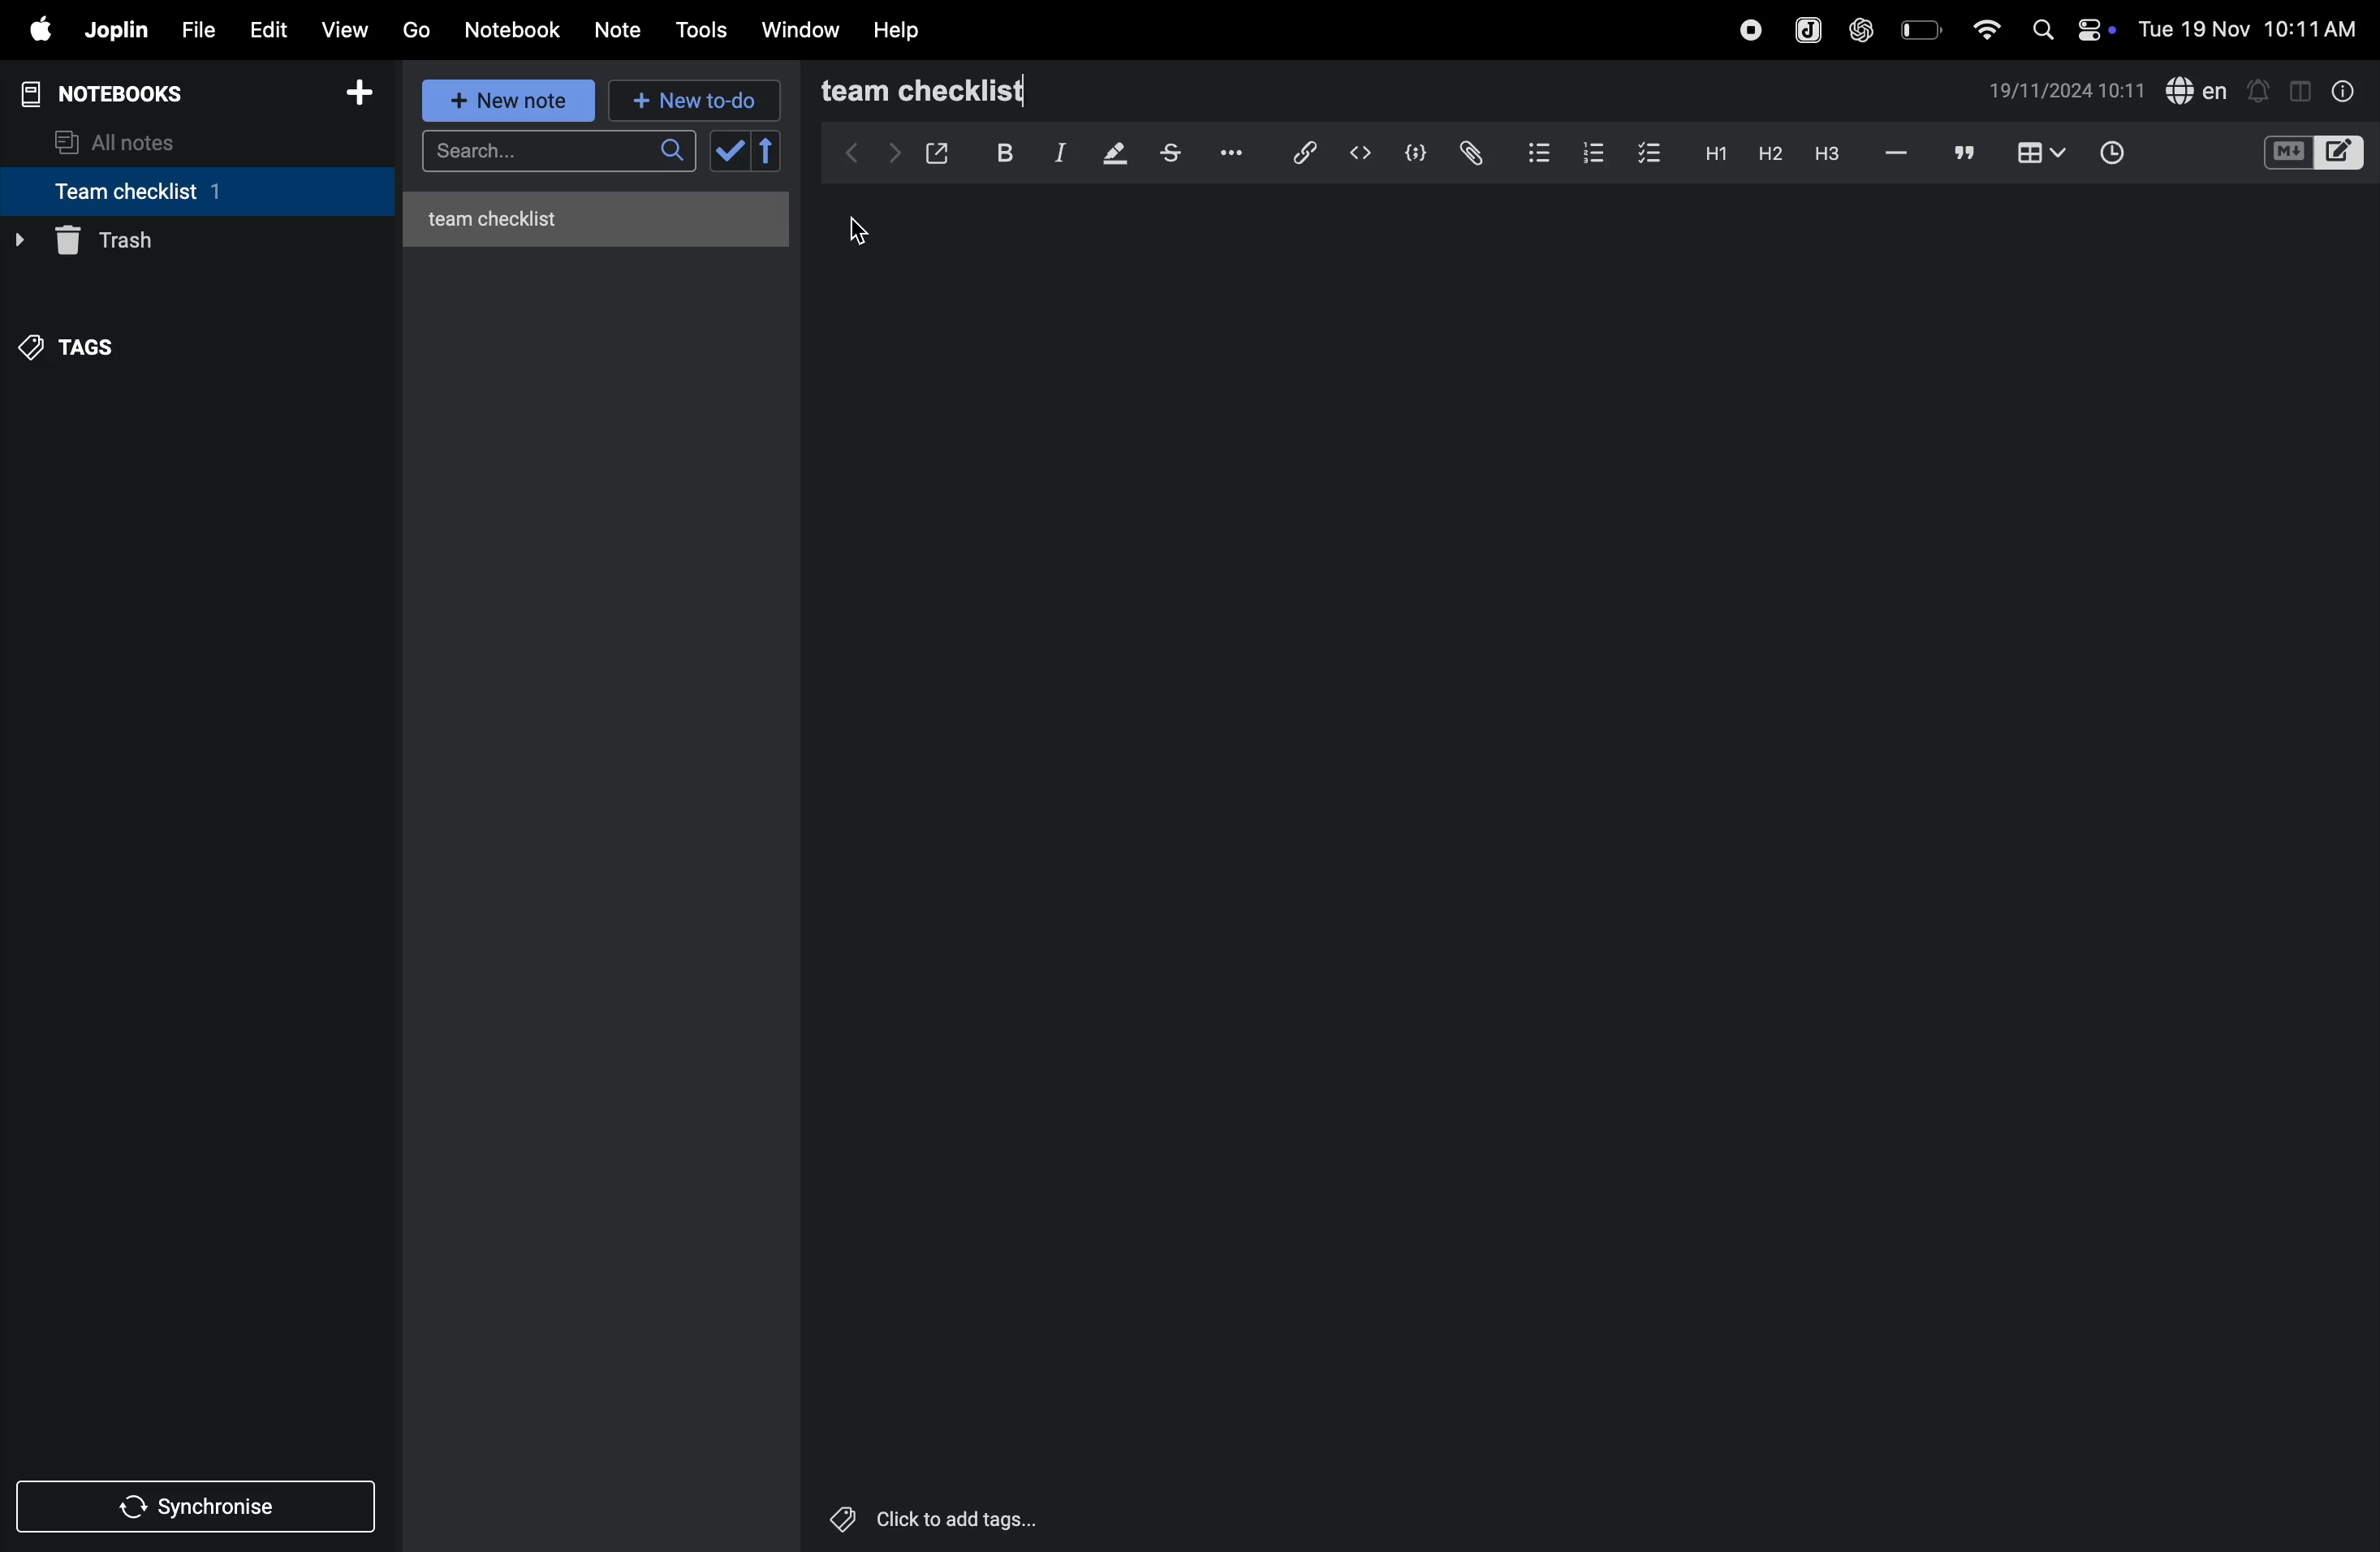 The width and height of the screenshot is (2380, 1552). What do you see at coordinates (1826, 153) in the screenshot?
I see `heading 3` at bounding box center [1826, 153].